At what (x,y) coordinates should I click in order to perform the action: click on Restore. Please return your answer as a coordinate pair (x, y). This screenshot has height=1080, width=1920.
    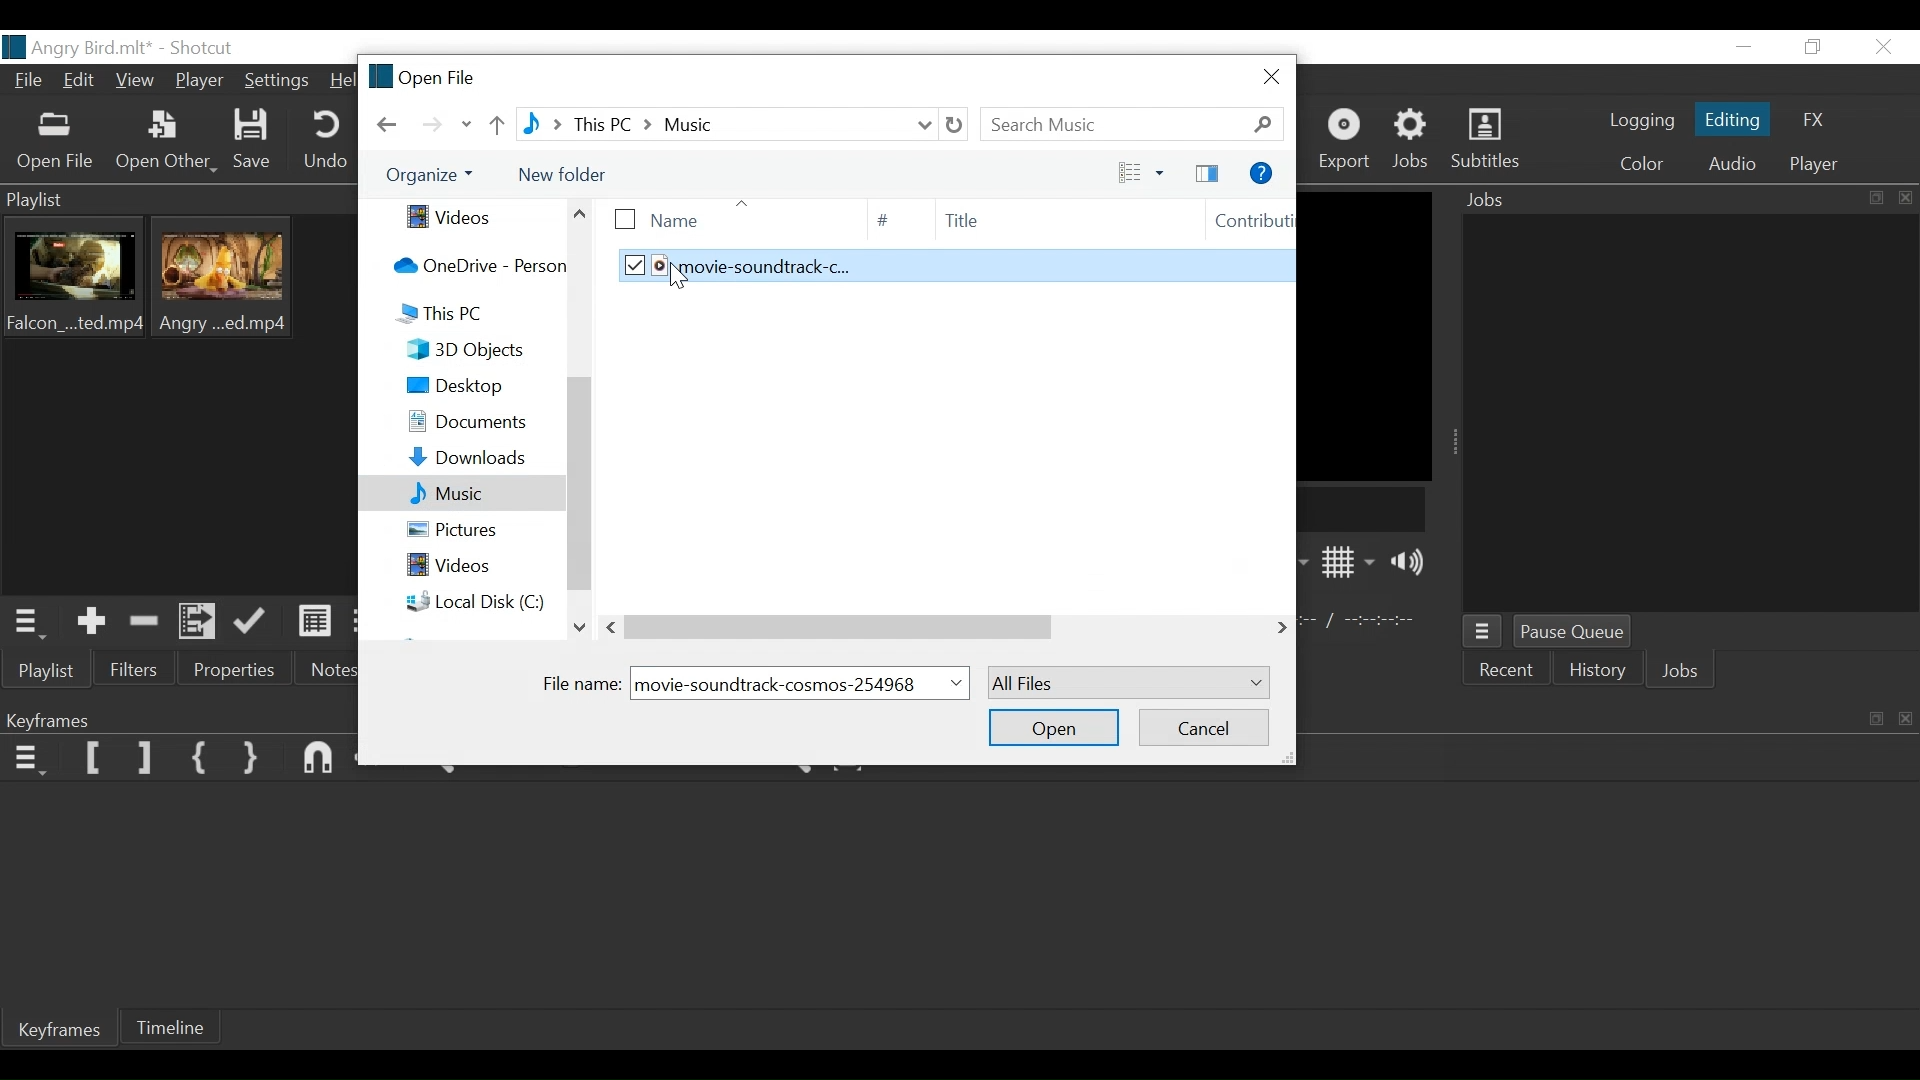
    Looking at the image, I should click on (1817, 47).